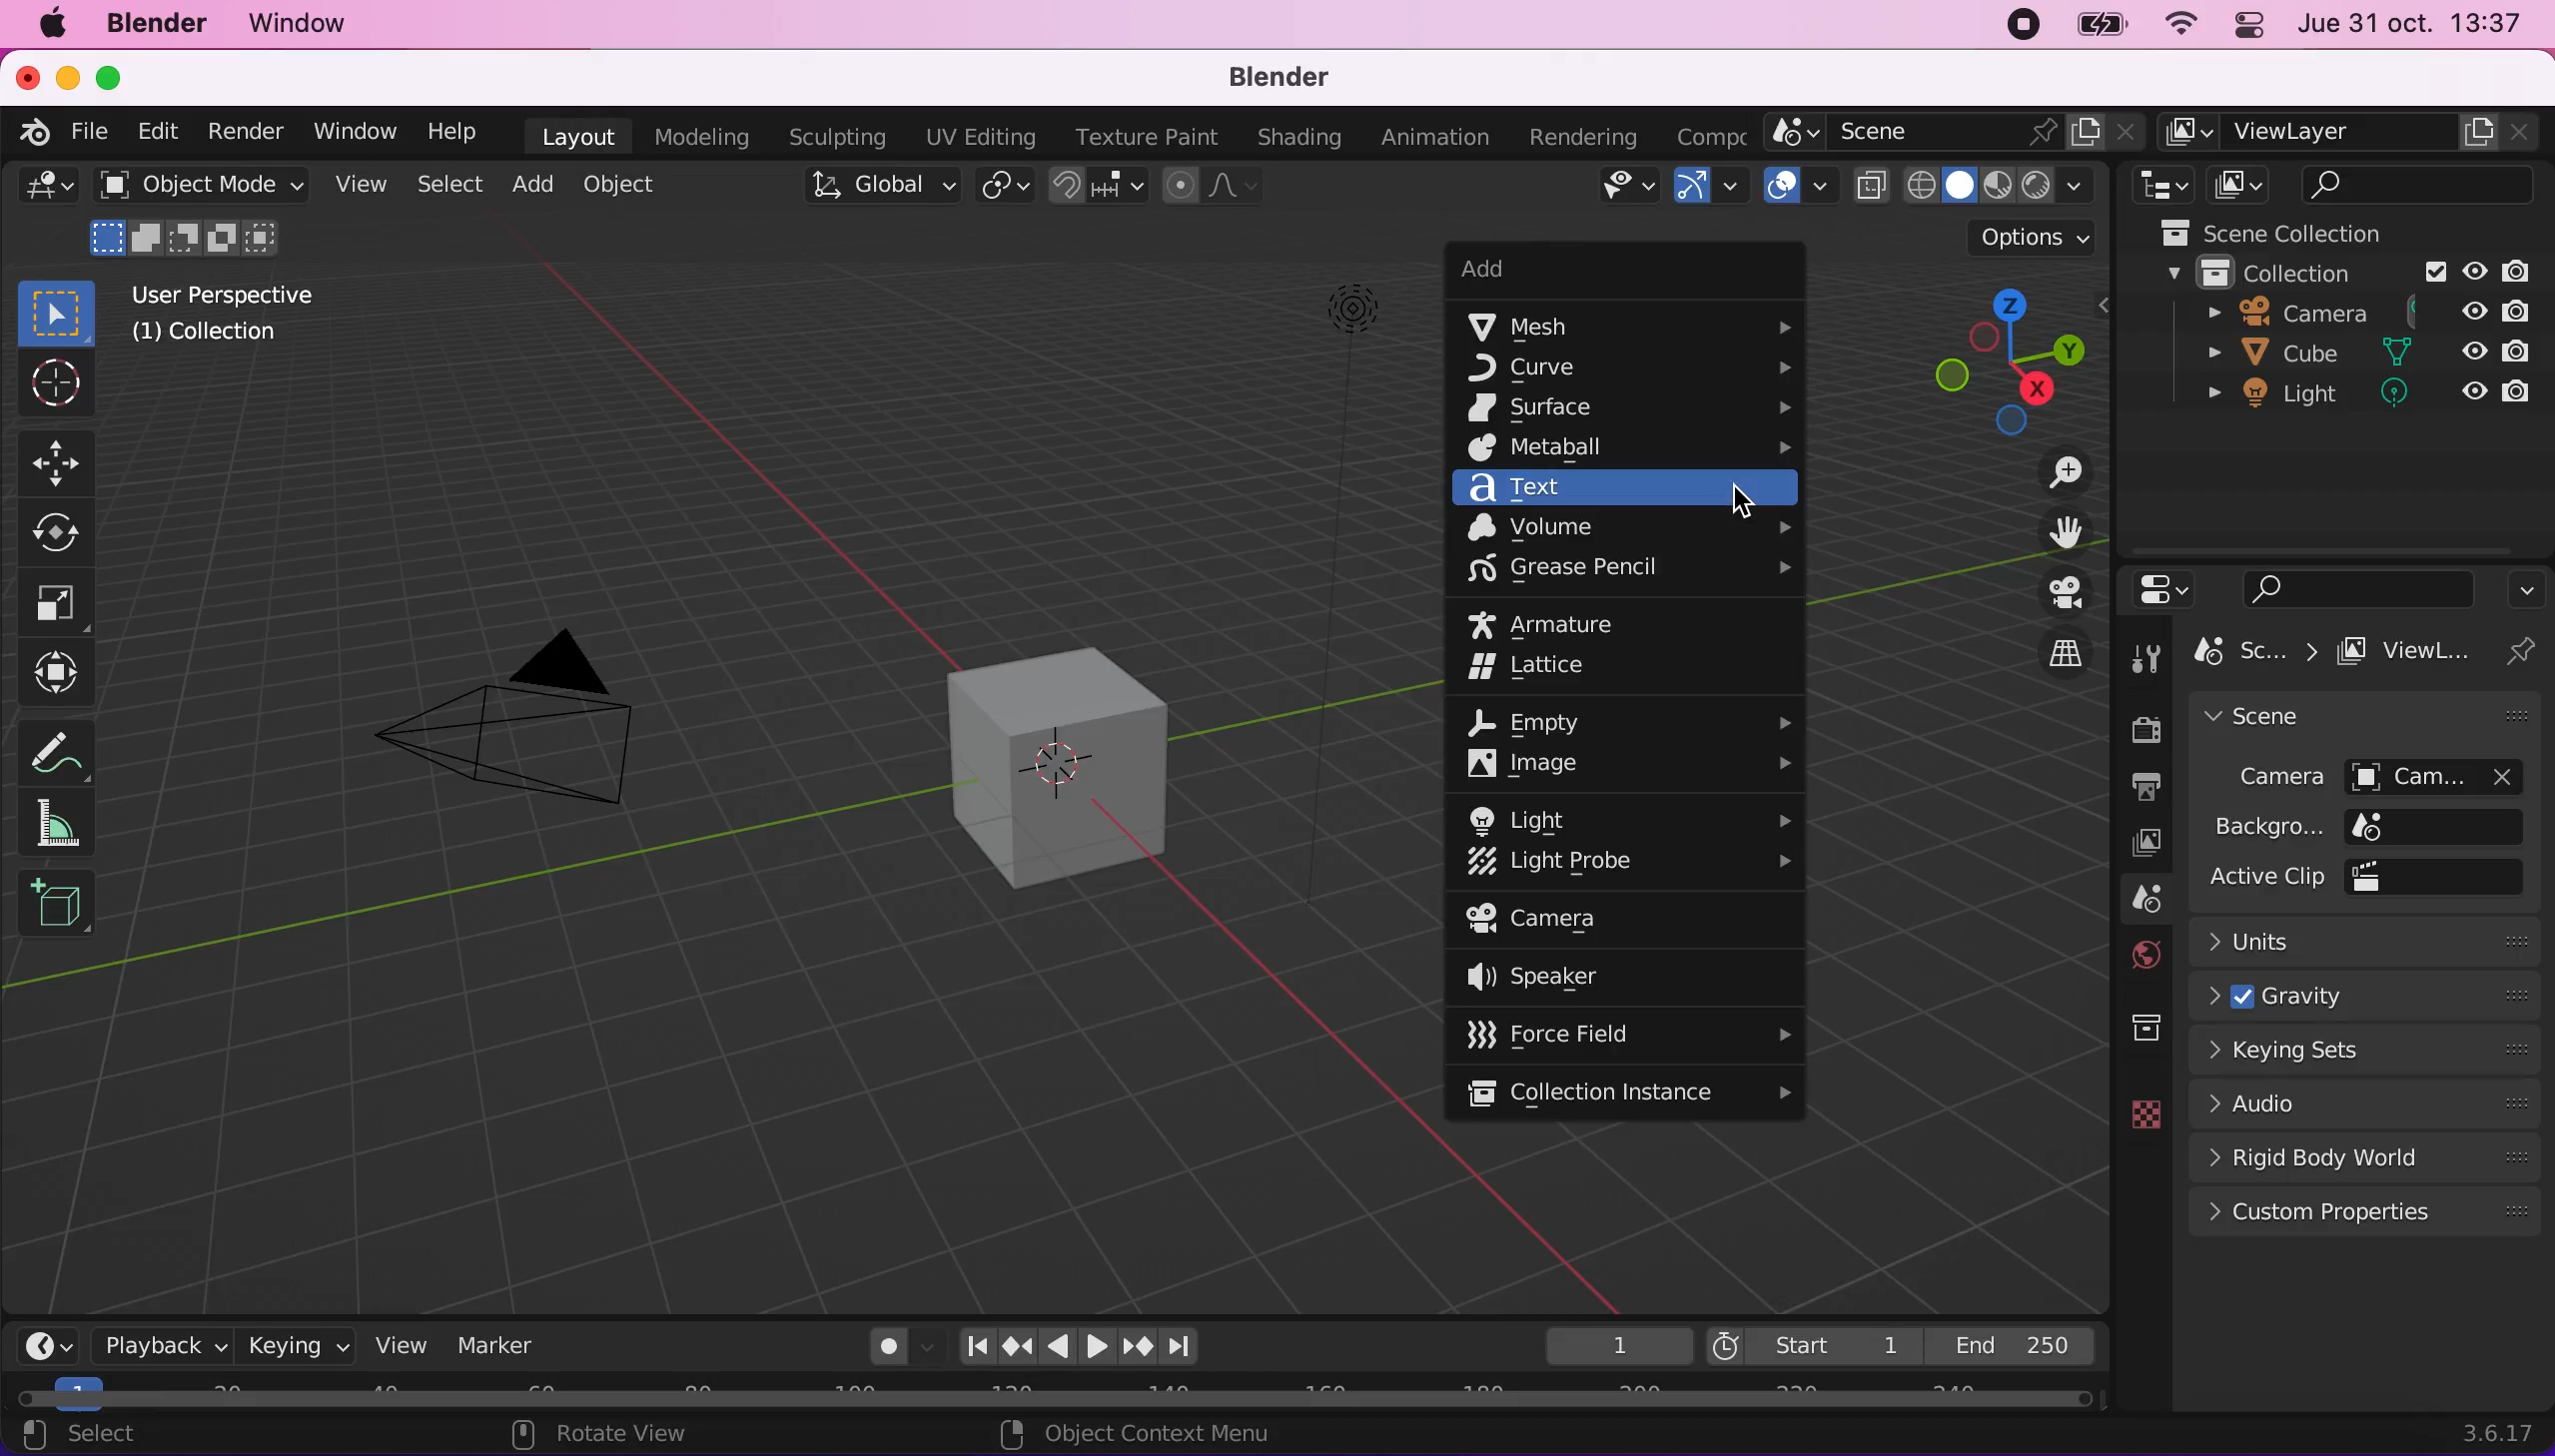 Image resolution: width=2555 pixels, height=1456 pixels. Describe the element at coordinates (64, 742) in the screenshot. I see `annotate` at that location.